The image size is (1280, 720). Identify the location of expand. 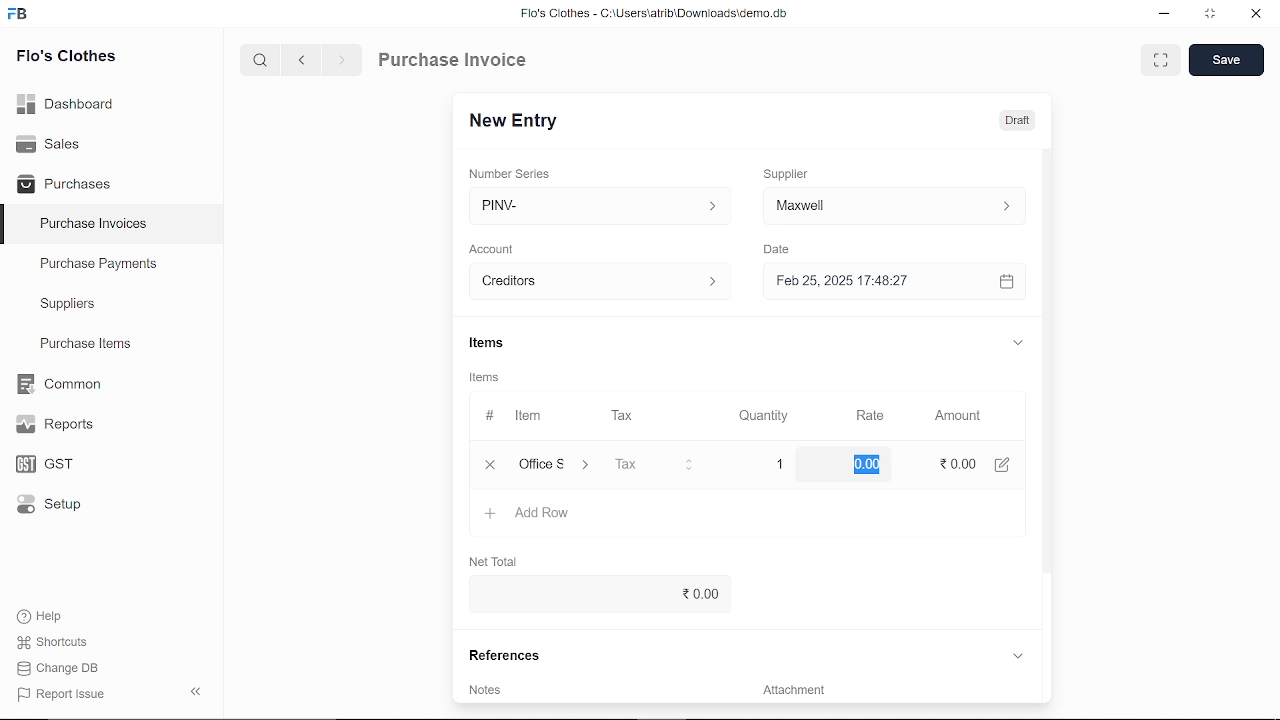
(1018, 345).